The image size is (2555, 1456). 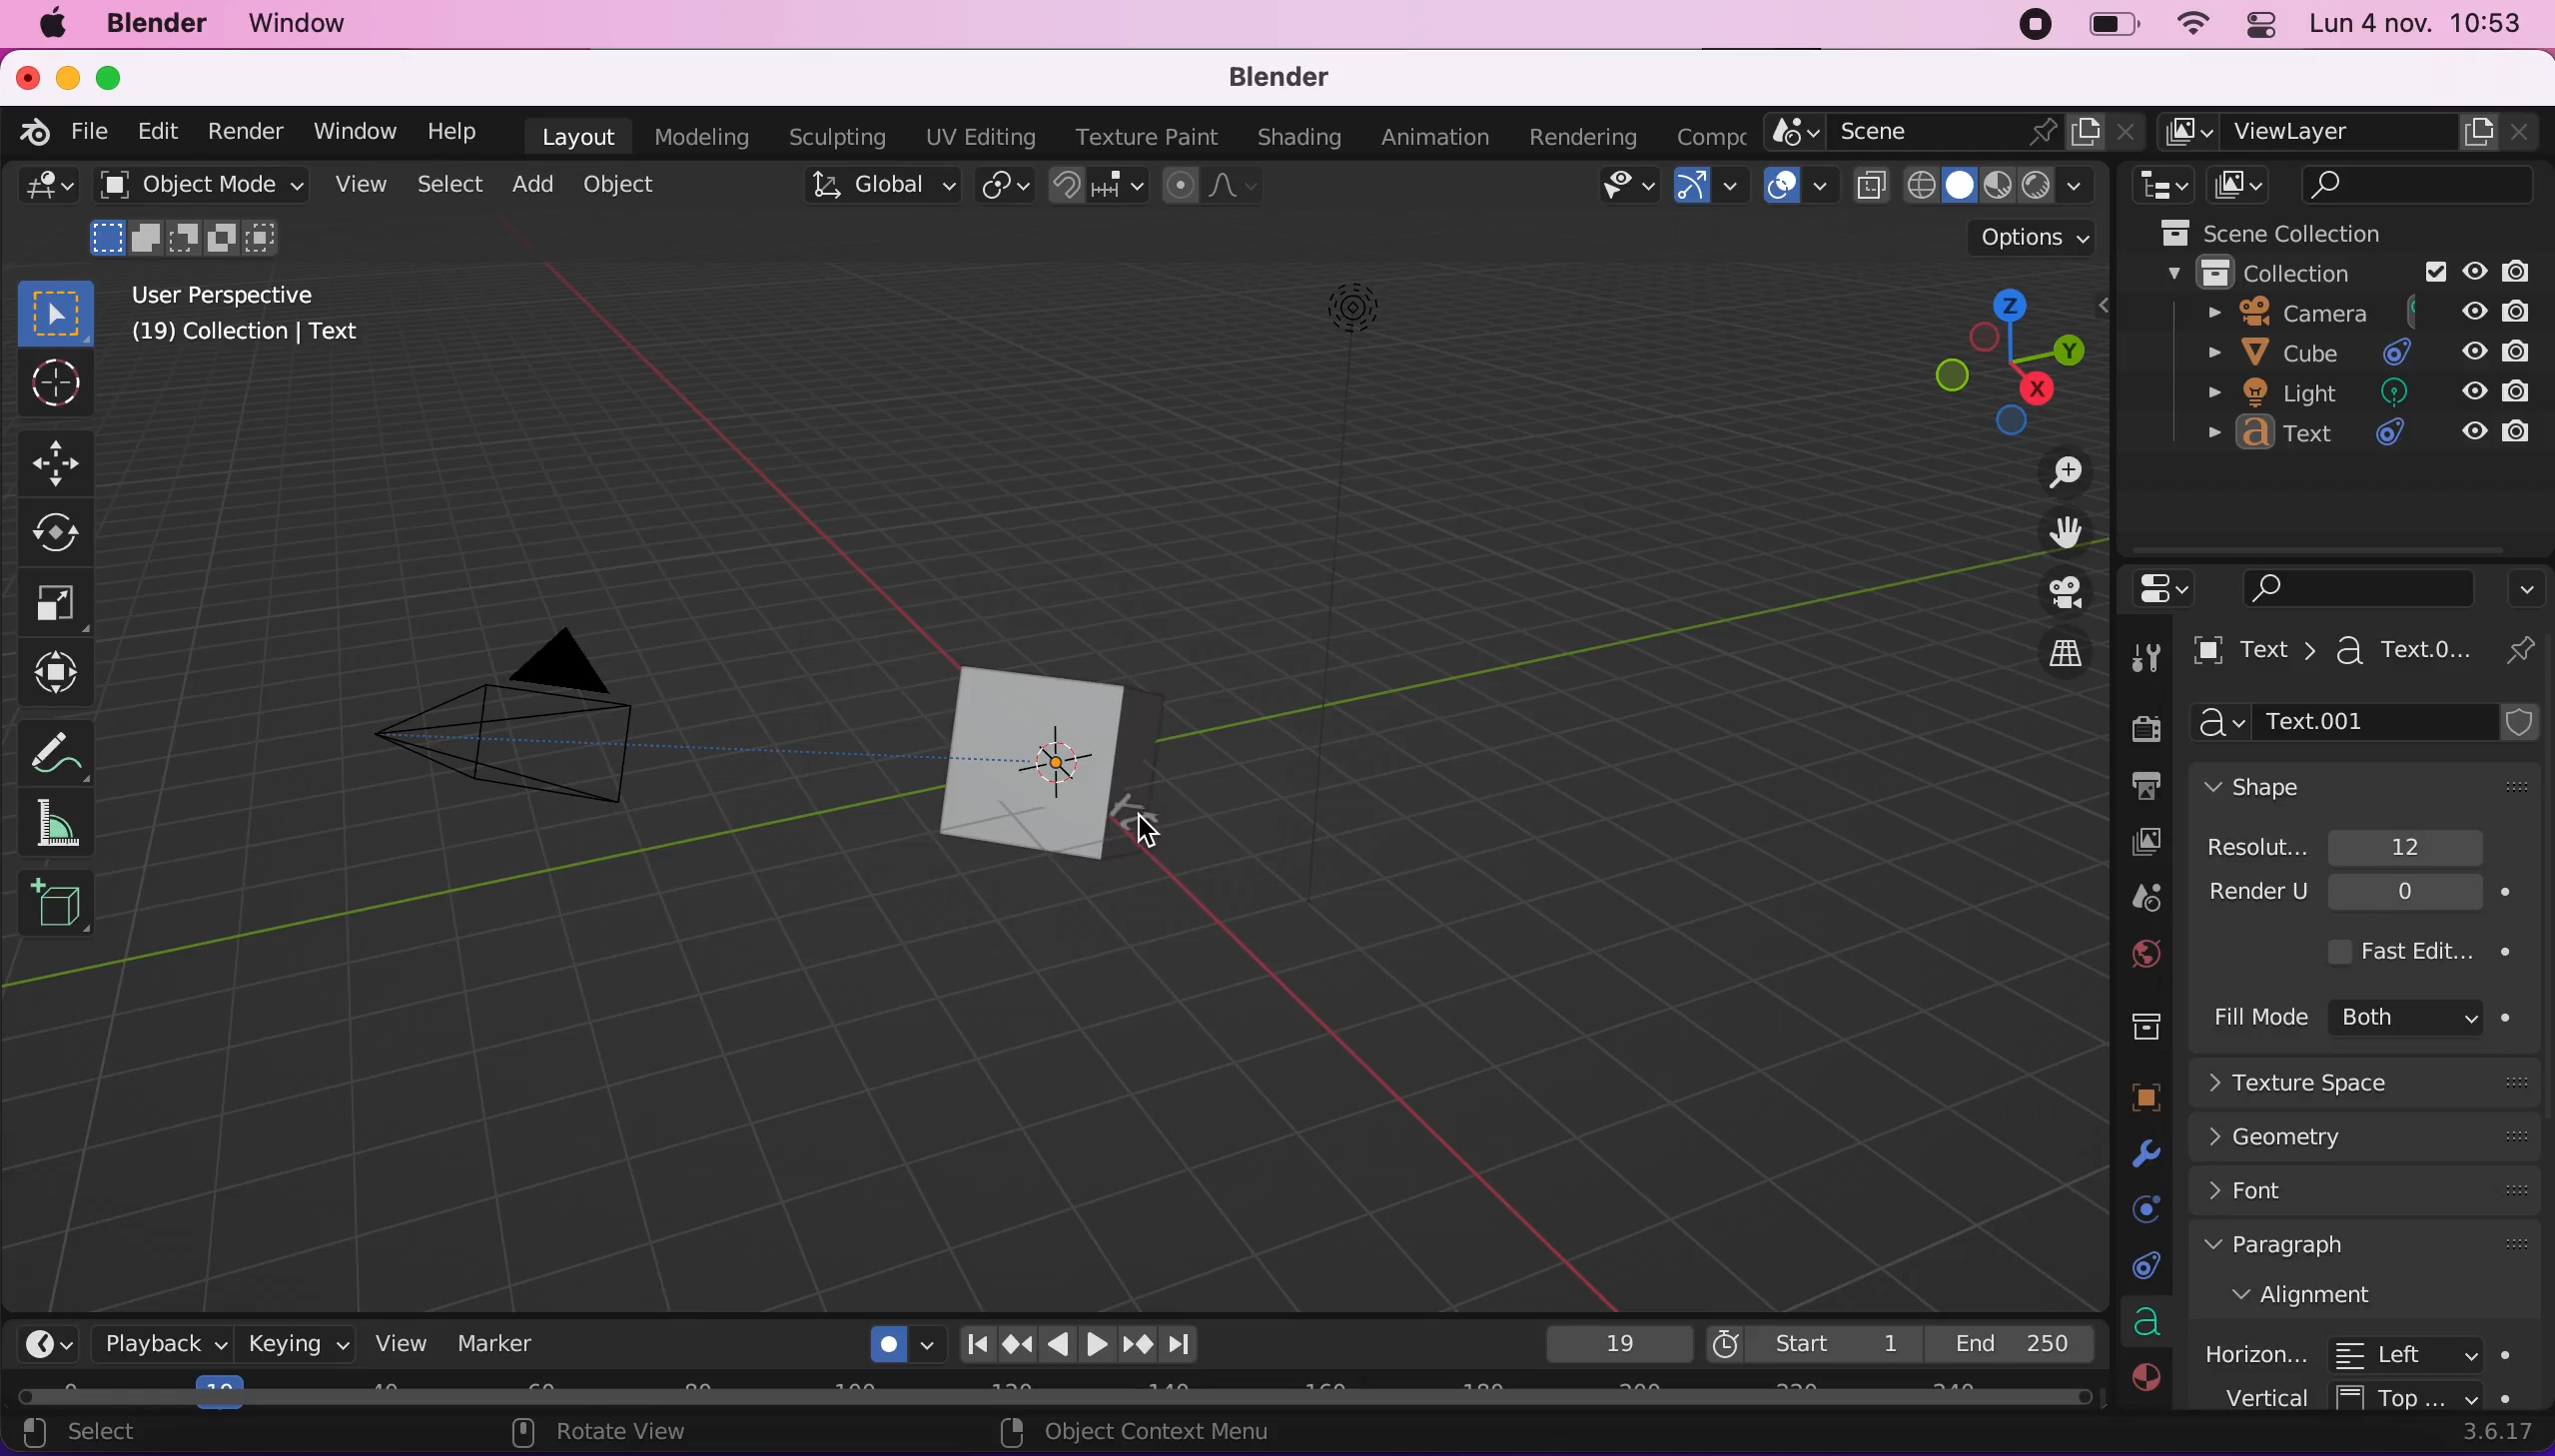 I want to click on global, so click(x=877, y=189).